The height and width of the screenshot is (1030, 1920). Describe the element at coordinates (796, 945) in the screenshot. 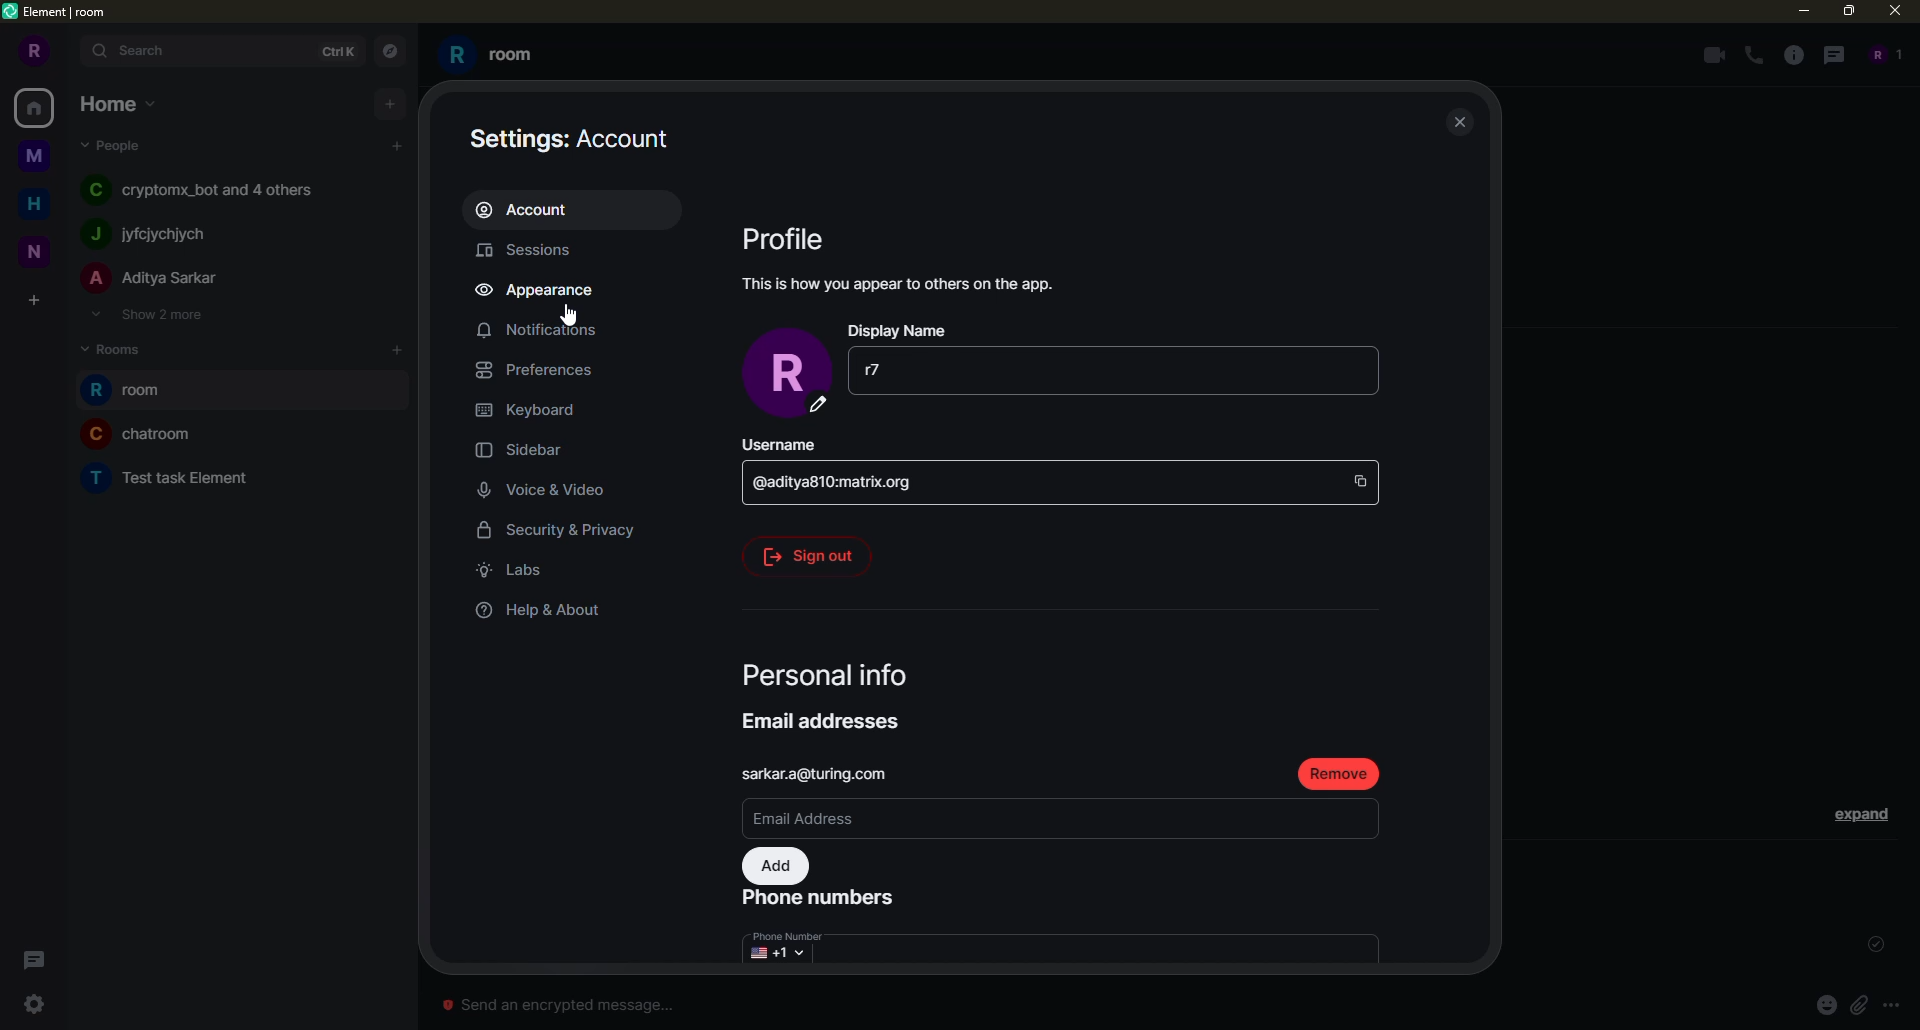

I see `number` at that location.